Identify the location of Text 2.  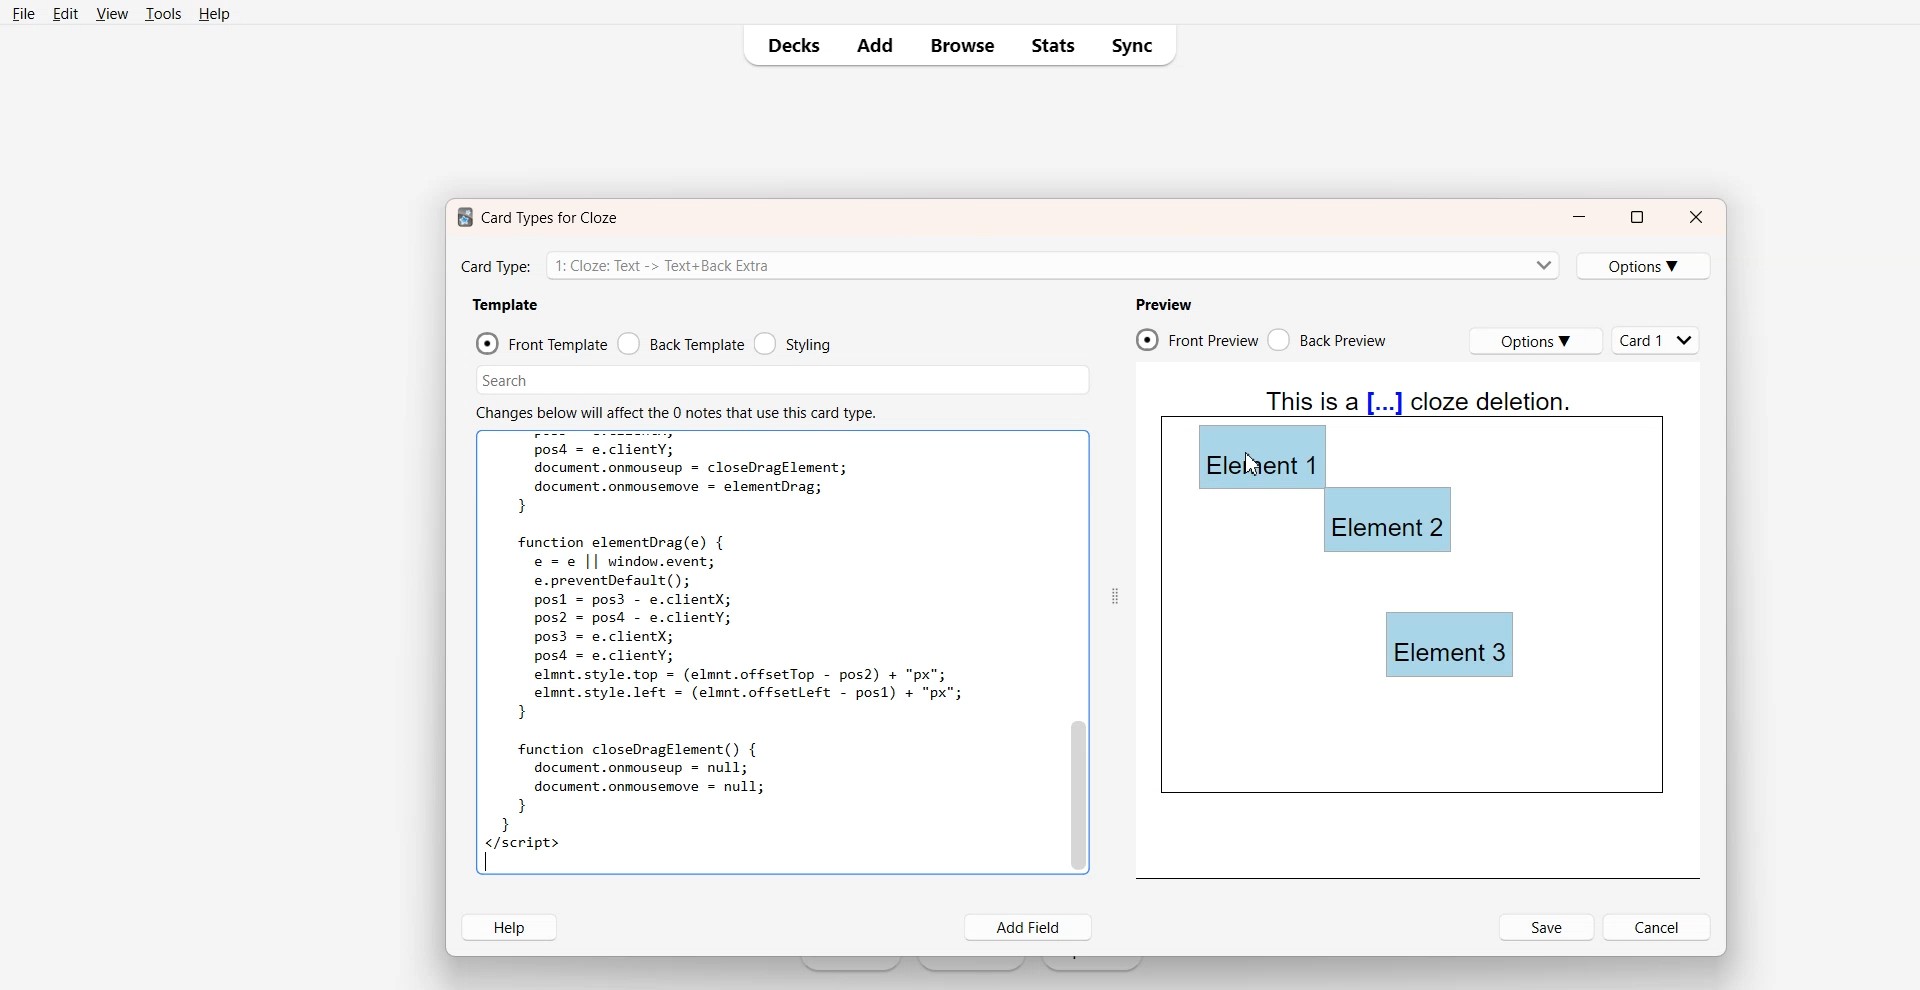
(675, 411).